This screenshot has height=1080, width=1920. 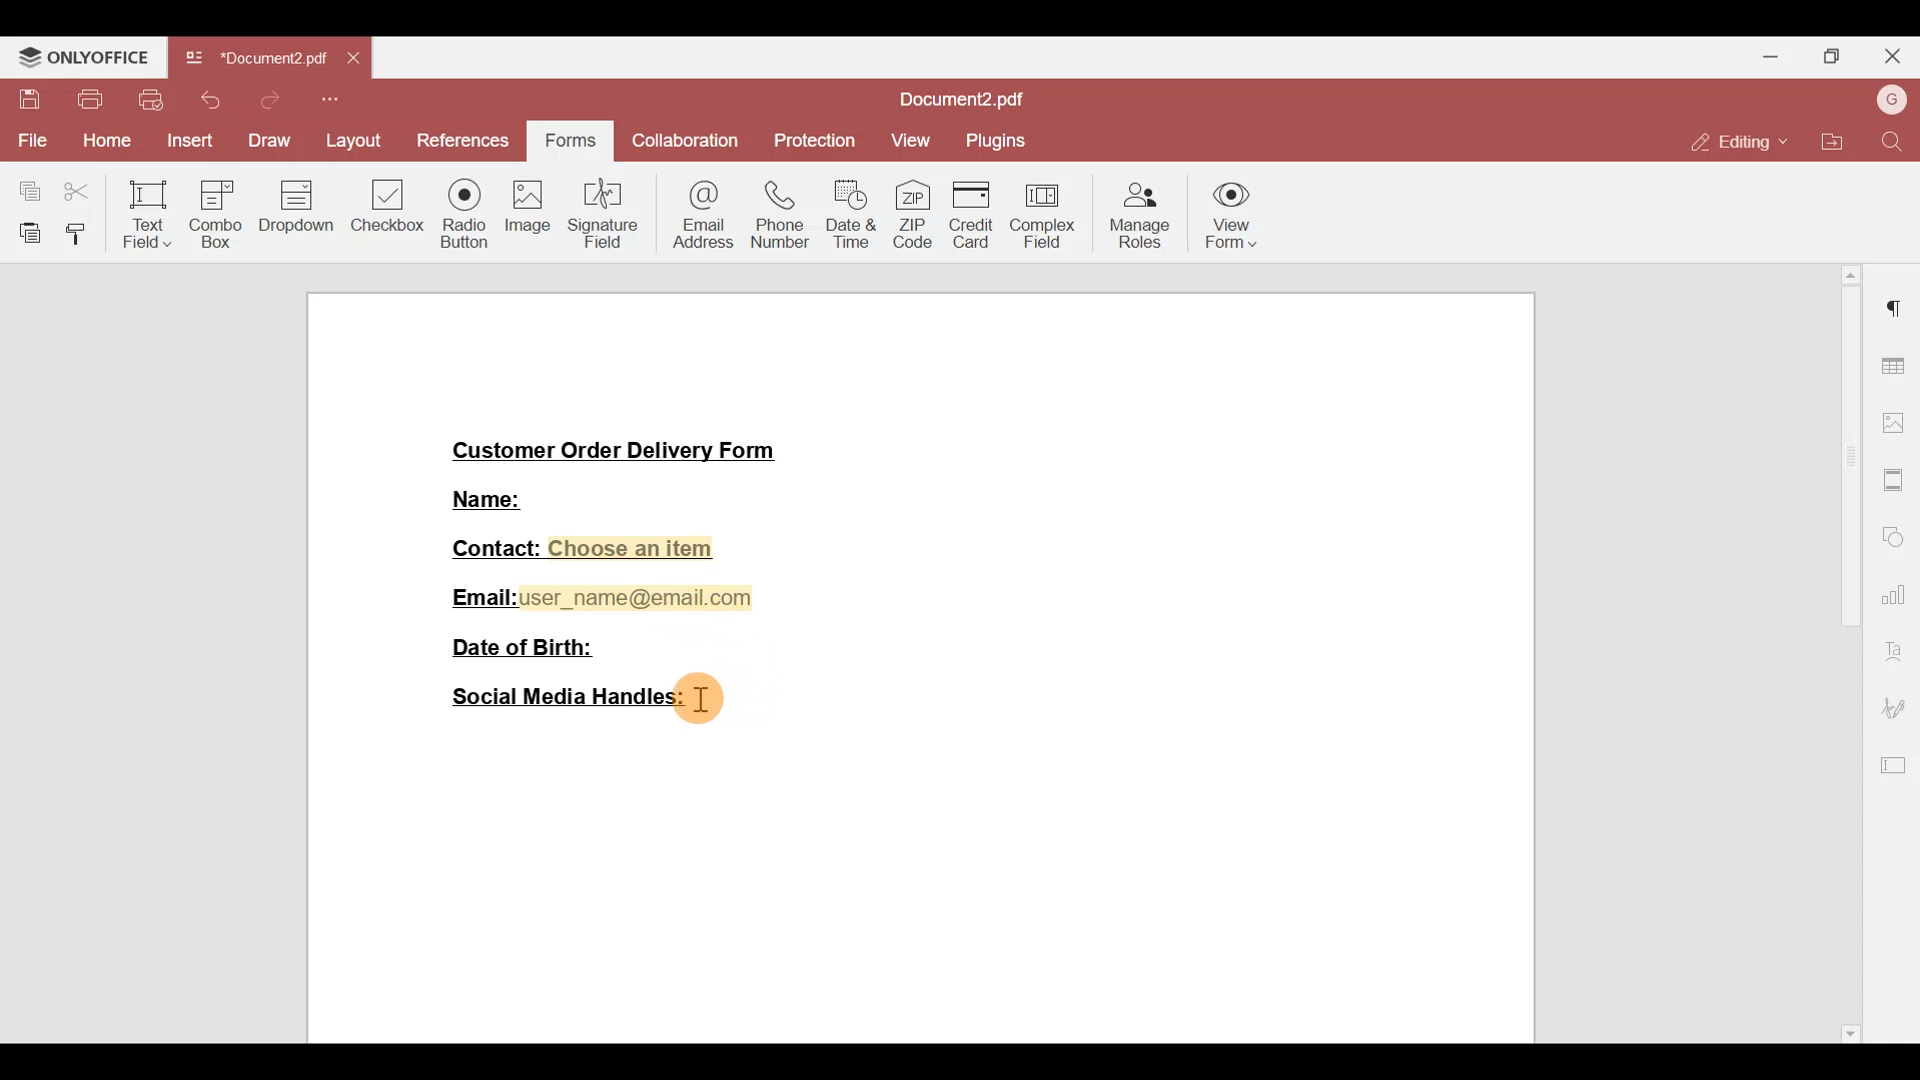 I want to click on Contact: Choose an item, so click(x=582, y=547).